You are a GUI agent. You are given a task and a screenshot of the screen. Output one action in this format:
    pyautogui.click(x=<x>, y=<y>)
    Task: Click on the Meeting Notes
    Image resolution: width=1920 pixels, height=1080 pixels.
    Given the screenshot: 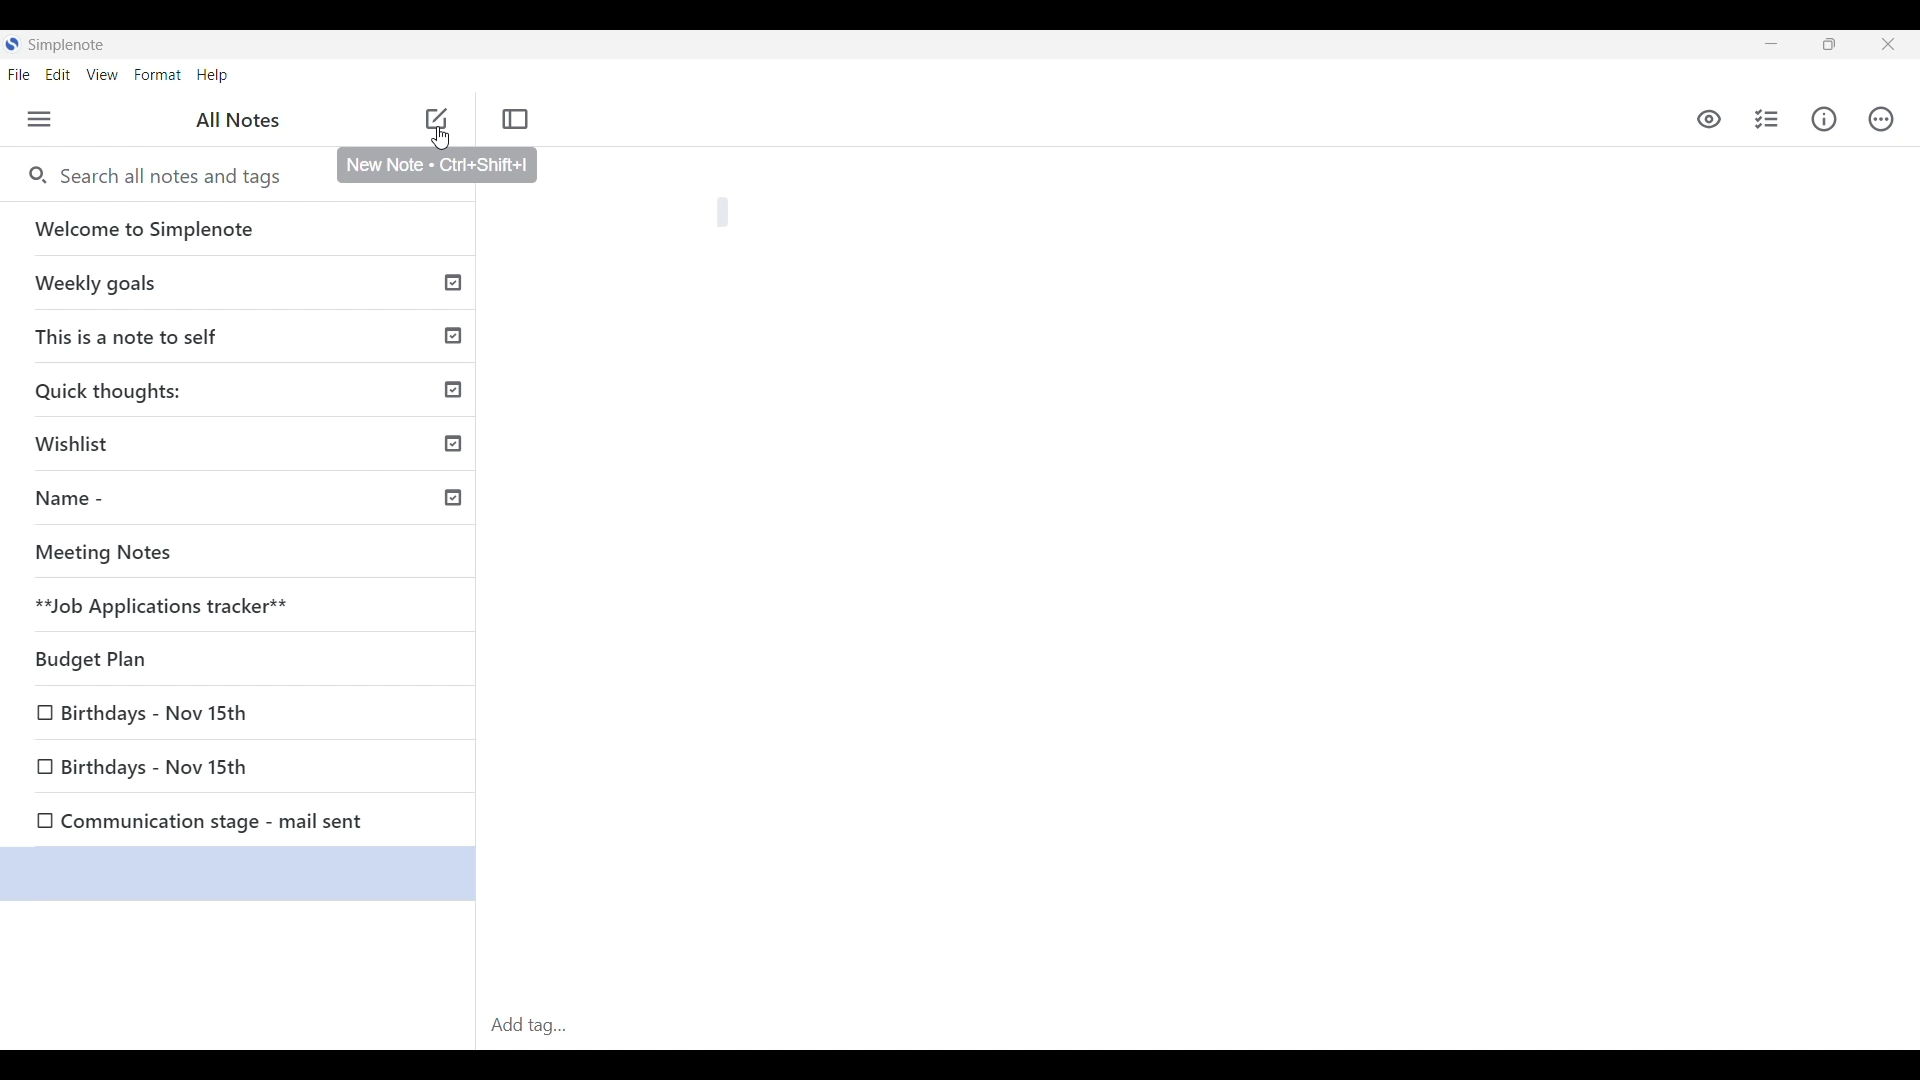 What is the action you would take?
    pyautogui.click(x=245, y=555)
    